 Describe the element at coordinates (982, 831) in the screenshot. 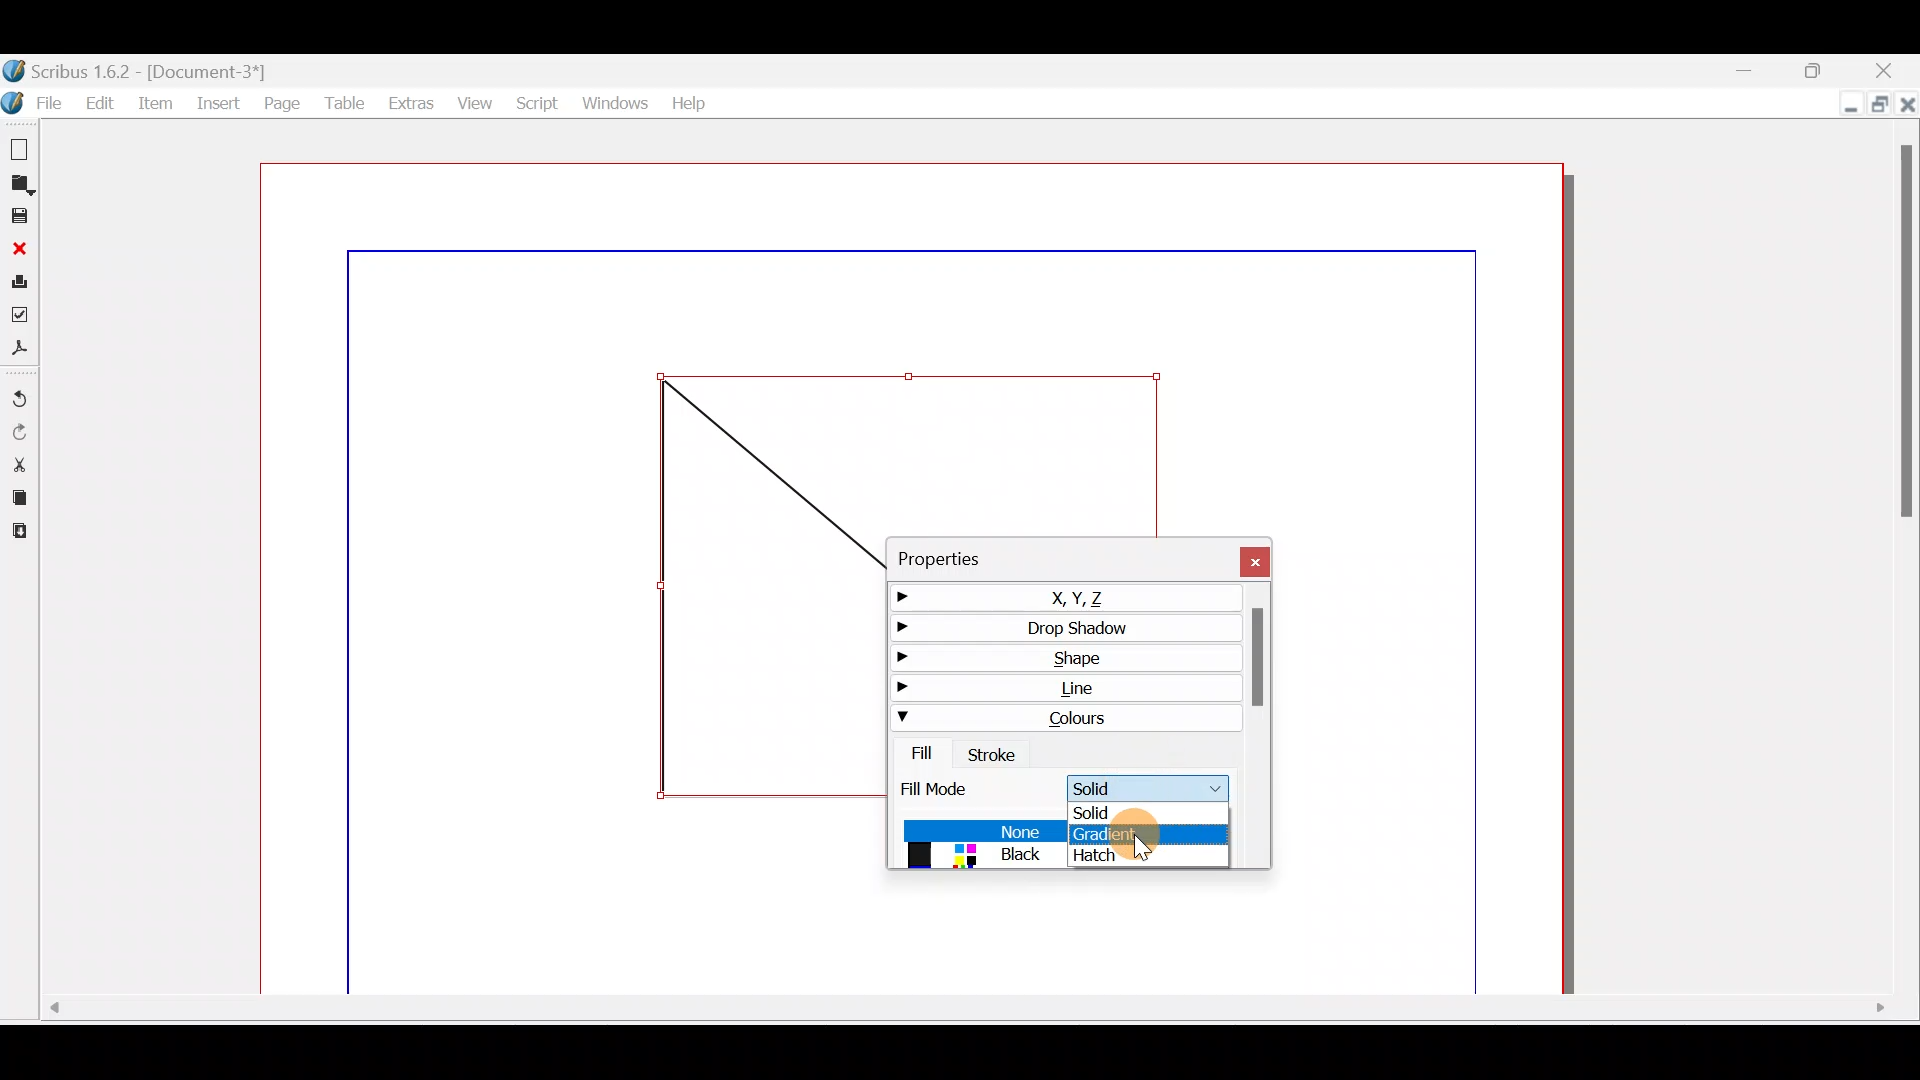

I see `none` at that location.